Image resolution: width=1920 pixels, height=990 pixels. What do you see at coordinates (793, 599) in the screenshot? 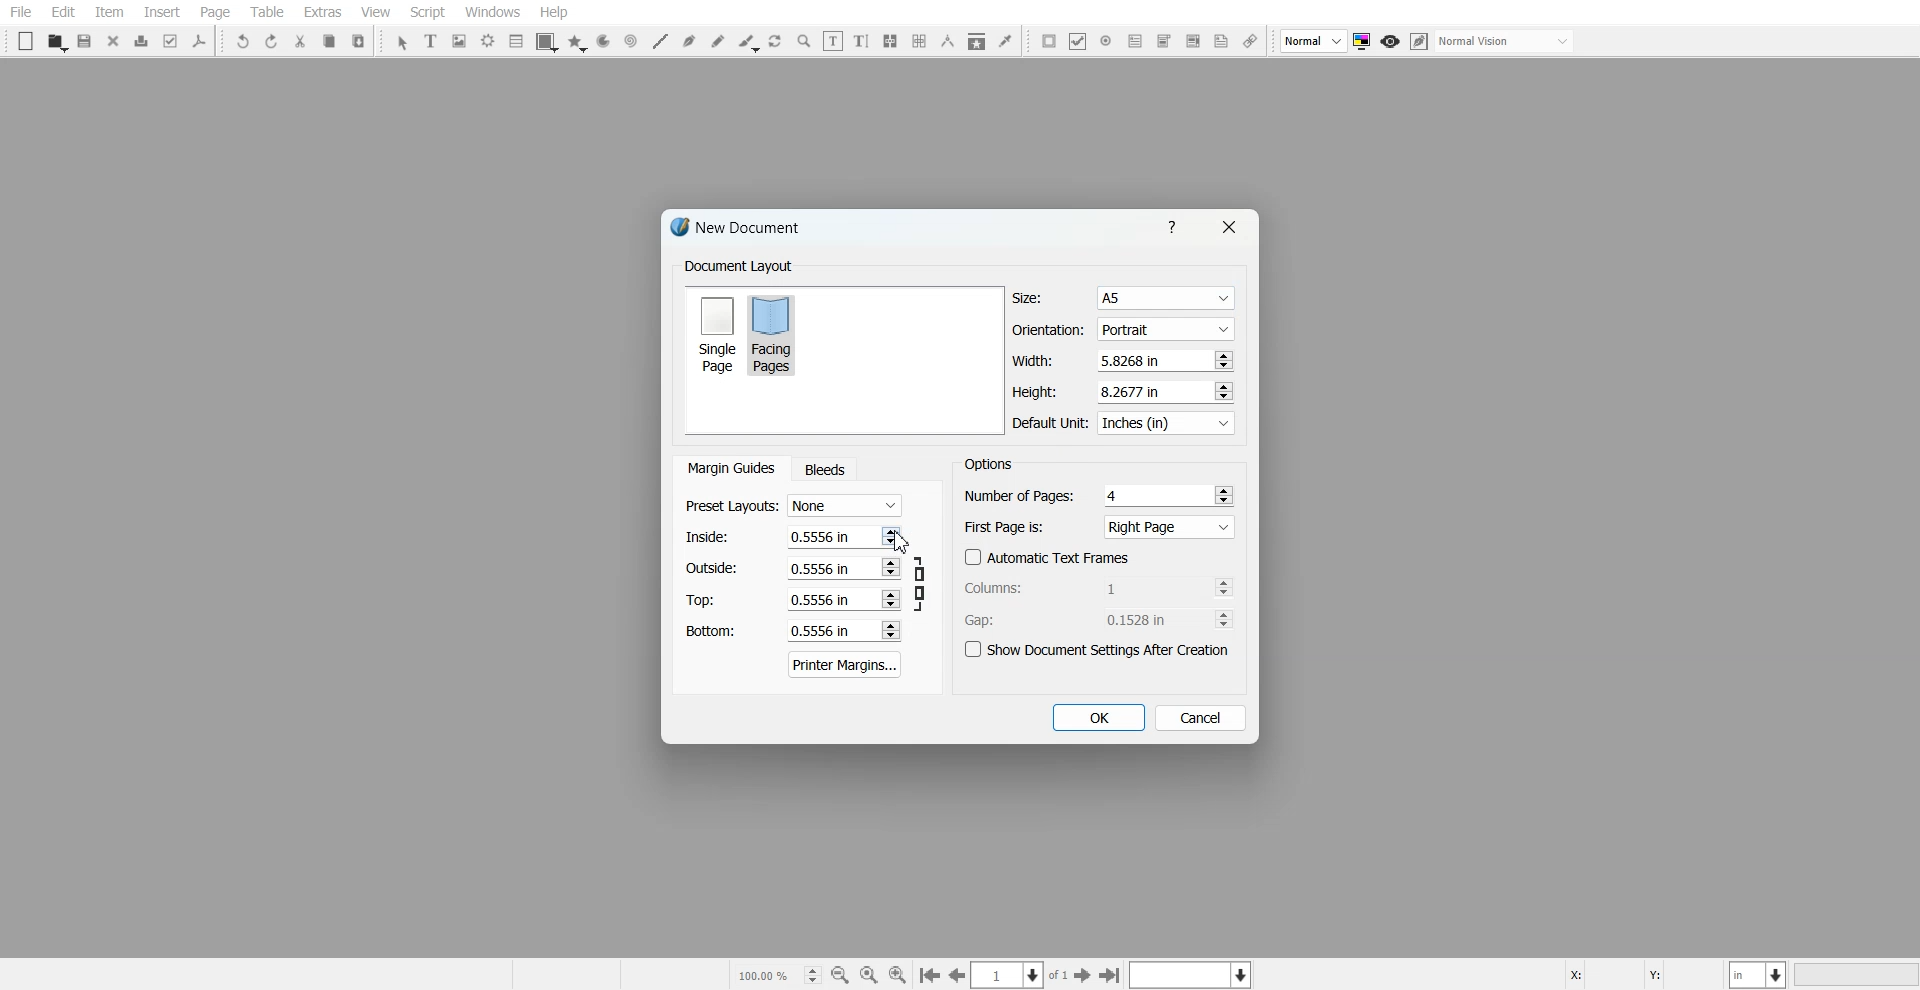
I see `Top margin adjuster` at bounding box center [793, 599].